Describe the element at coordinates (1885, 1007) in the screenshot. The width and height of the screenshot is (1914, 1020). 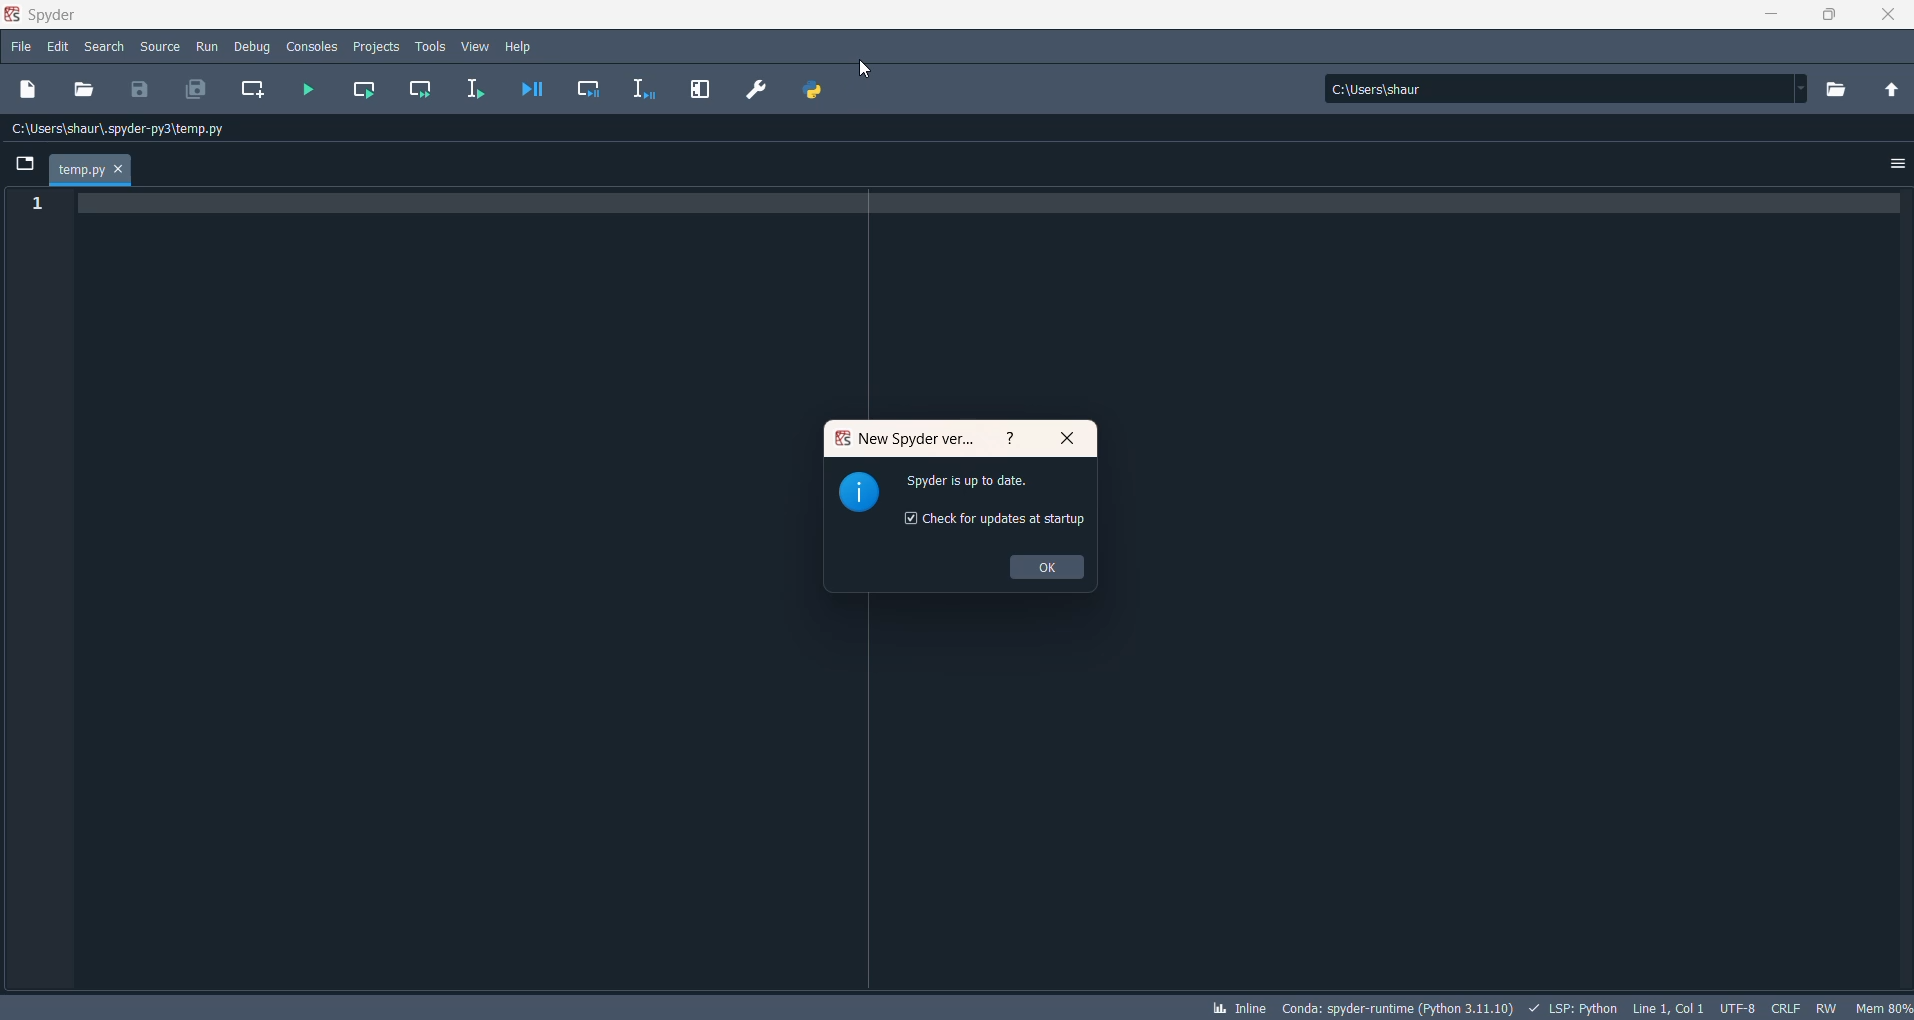
I see `memory usage` at that location.